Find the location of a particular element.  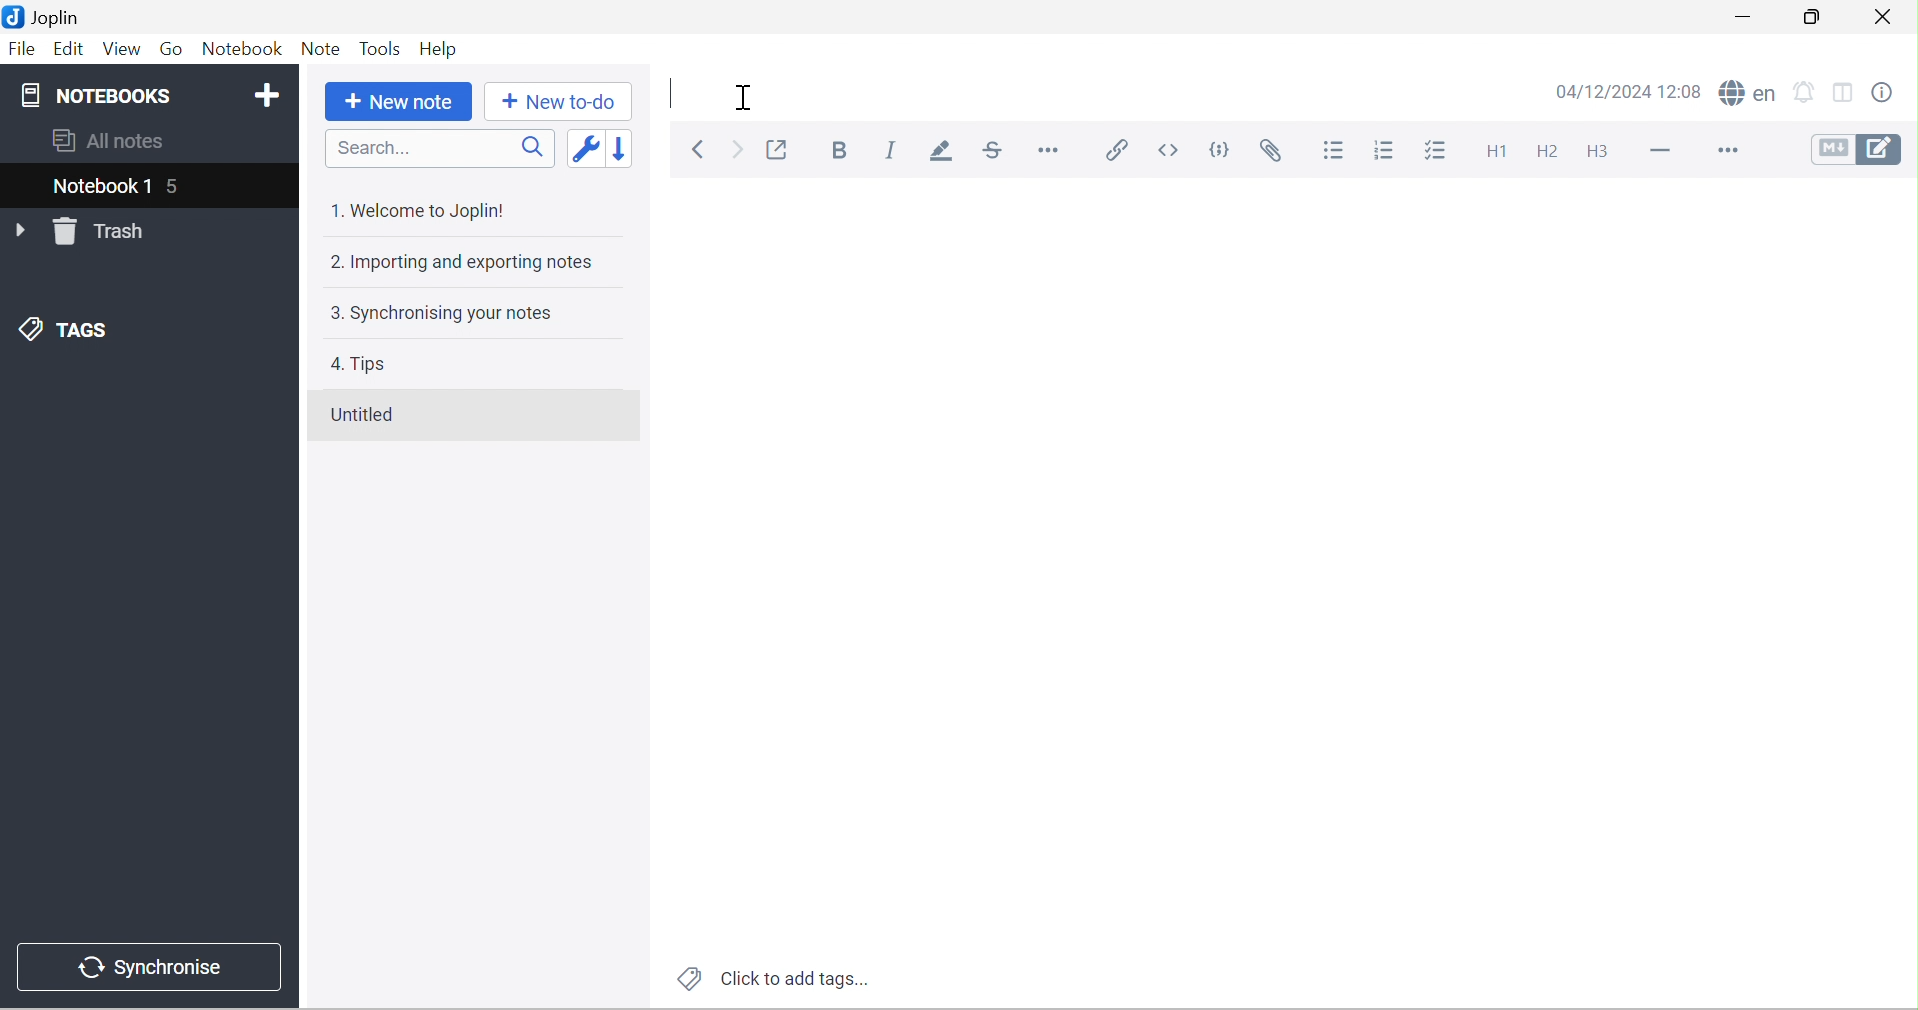

Bulleted list is located at coordinates (1335, 153).